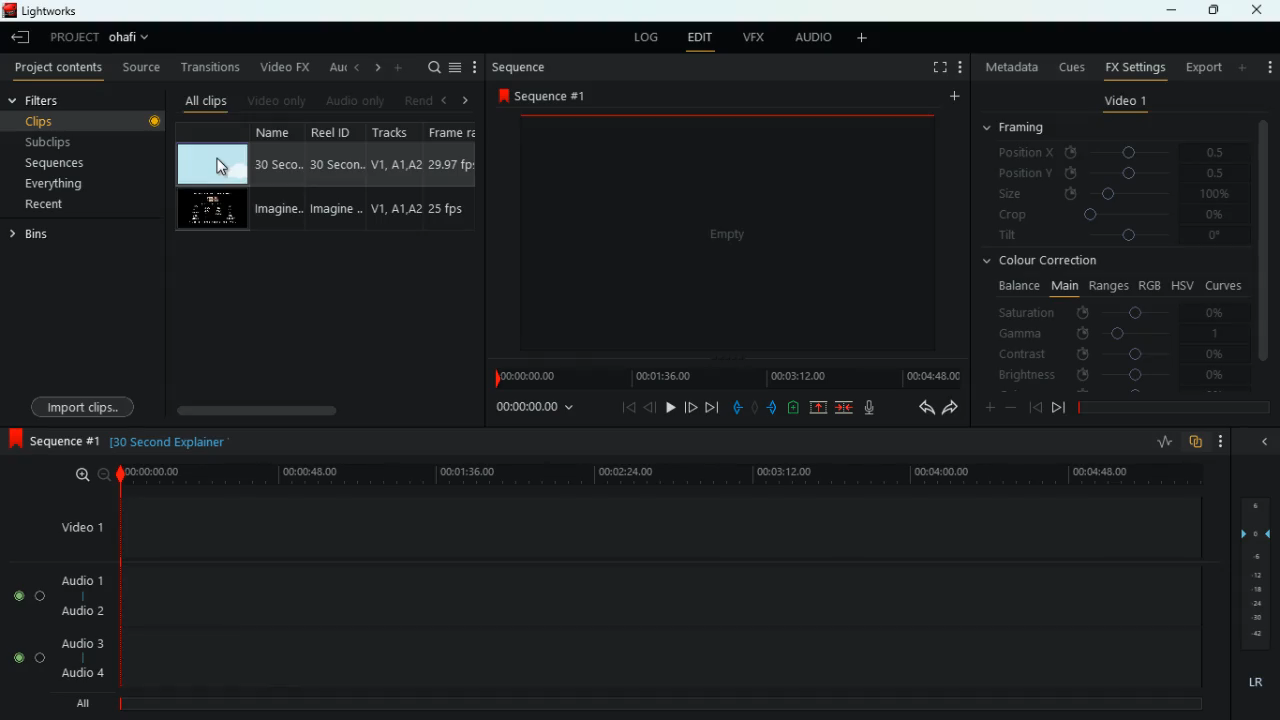 The height and width of the screenshot is (720, 1280). What do you see at coordinates (1034, 406) in the screenshot?
I see `back` at bounding box center [1034, 406].